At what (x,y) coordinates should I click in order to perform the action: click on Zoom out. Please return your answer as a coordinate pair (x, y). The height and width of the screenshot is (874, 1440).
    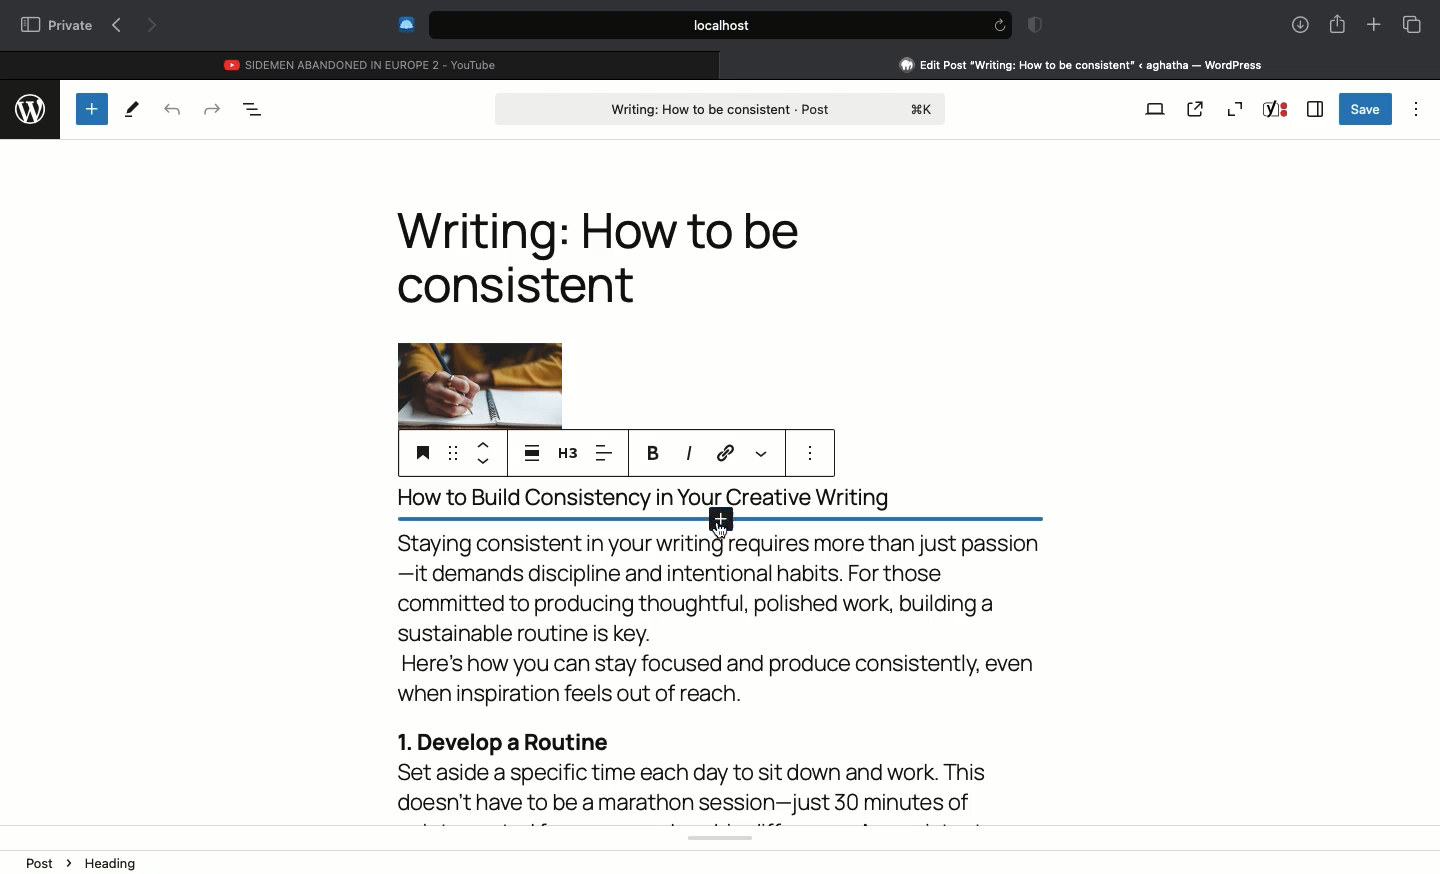
    Looking at the image, I should click on (1234, 109).